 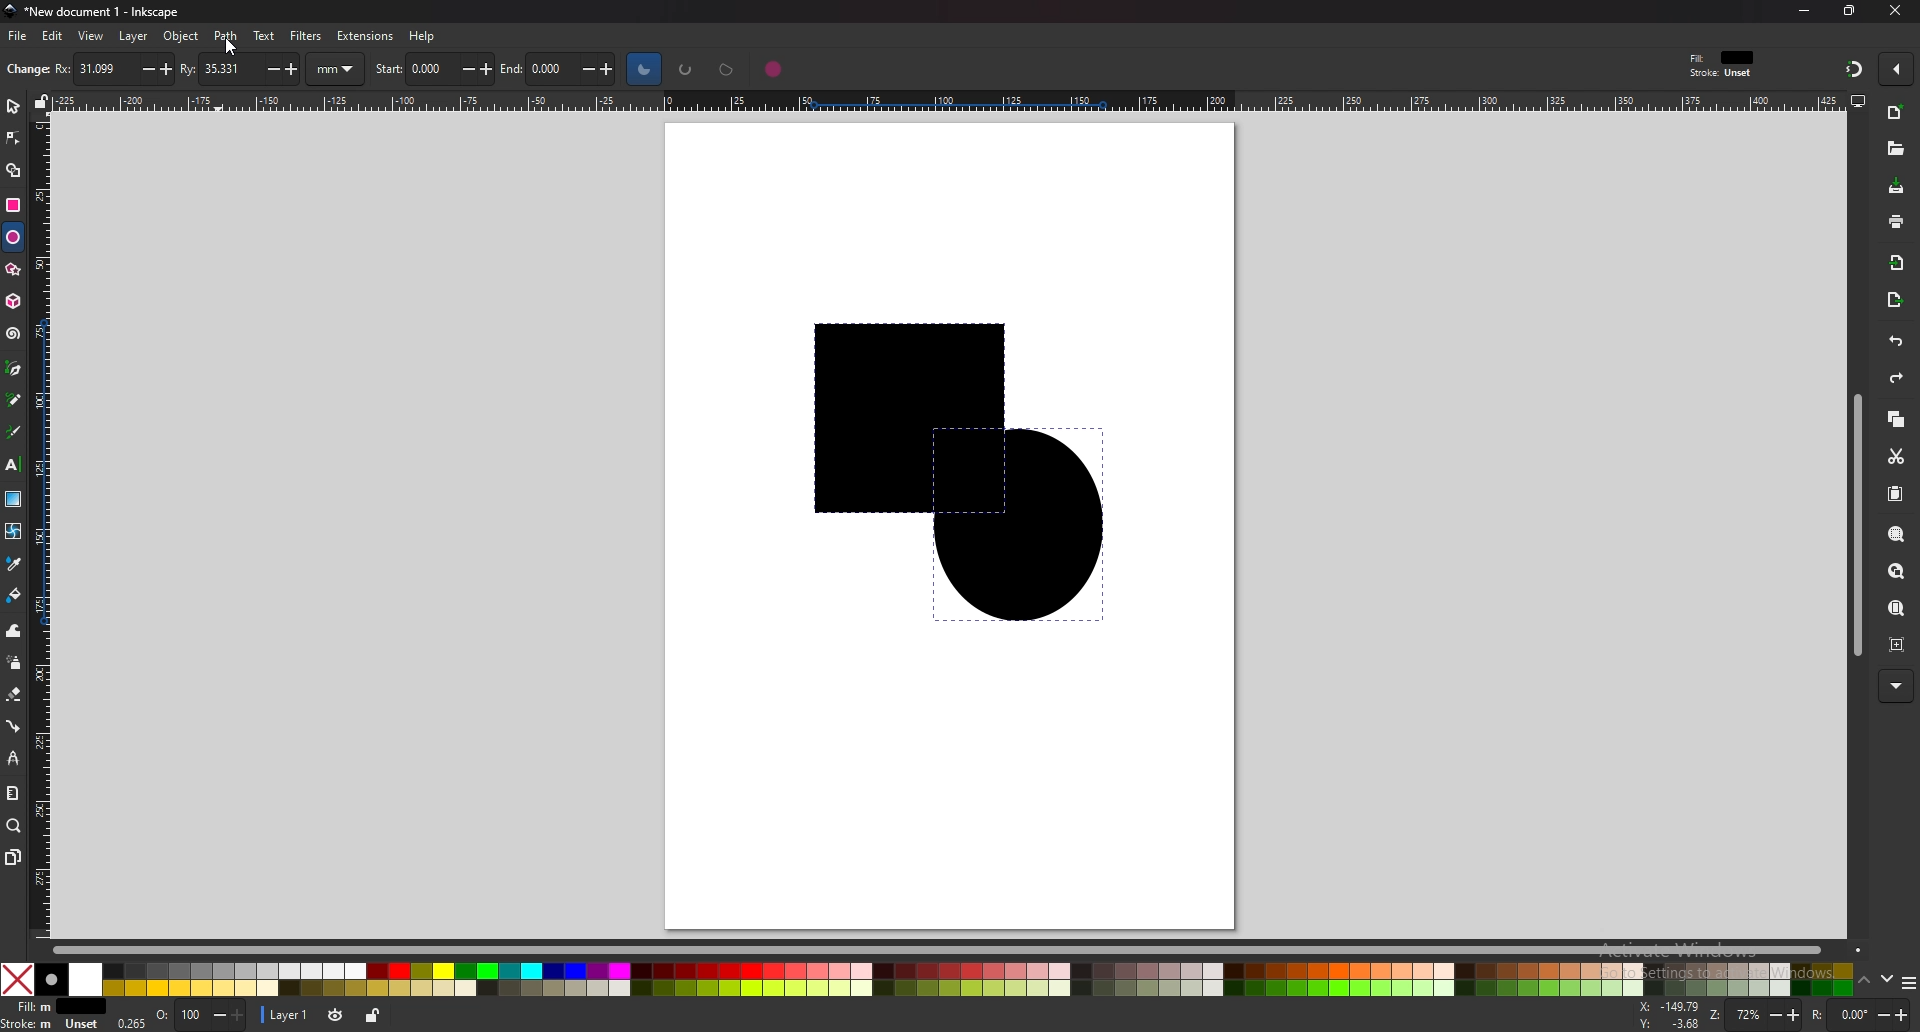 I want to click on pencil, so click(x=15, y=399).